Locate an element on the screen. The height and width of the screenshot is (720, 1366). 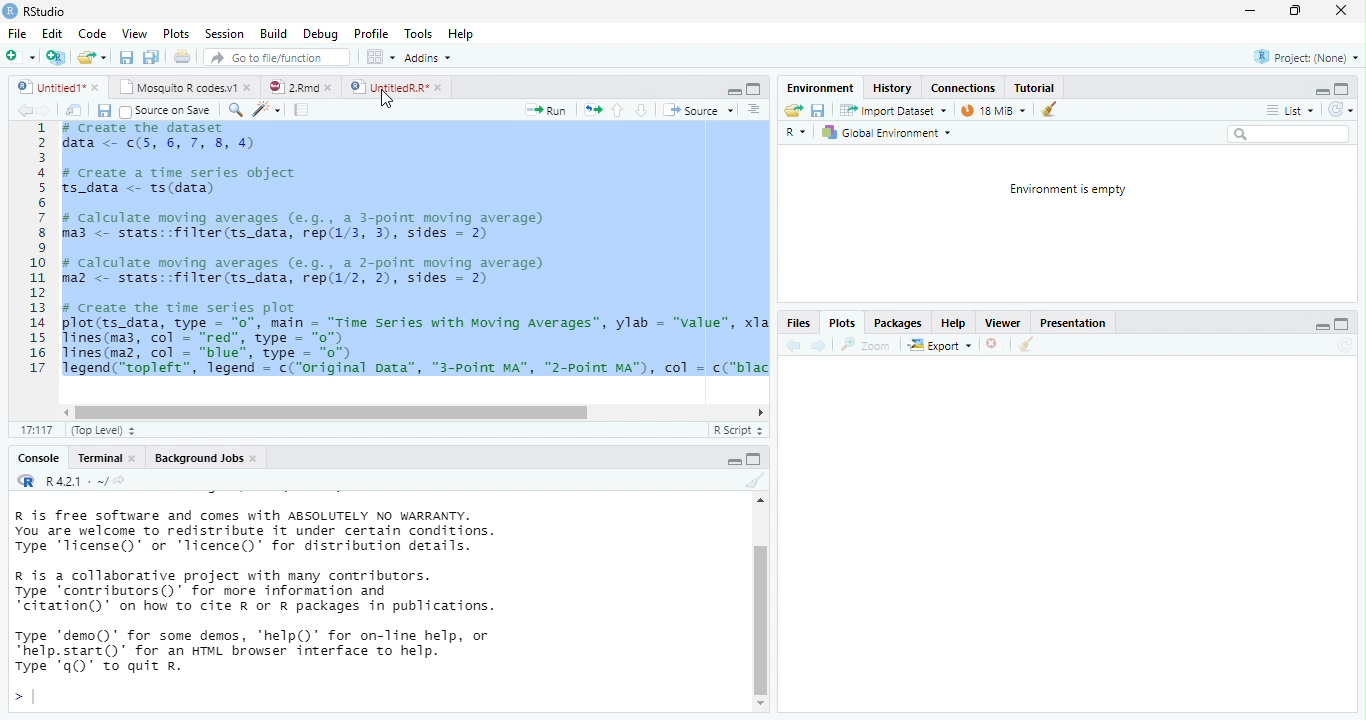
show in window is located at coordinates (75, 110).